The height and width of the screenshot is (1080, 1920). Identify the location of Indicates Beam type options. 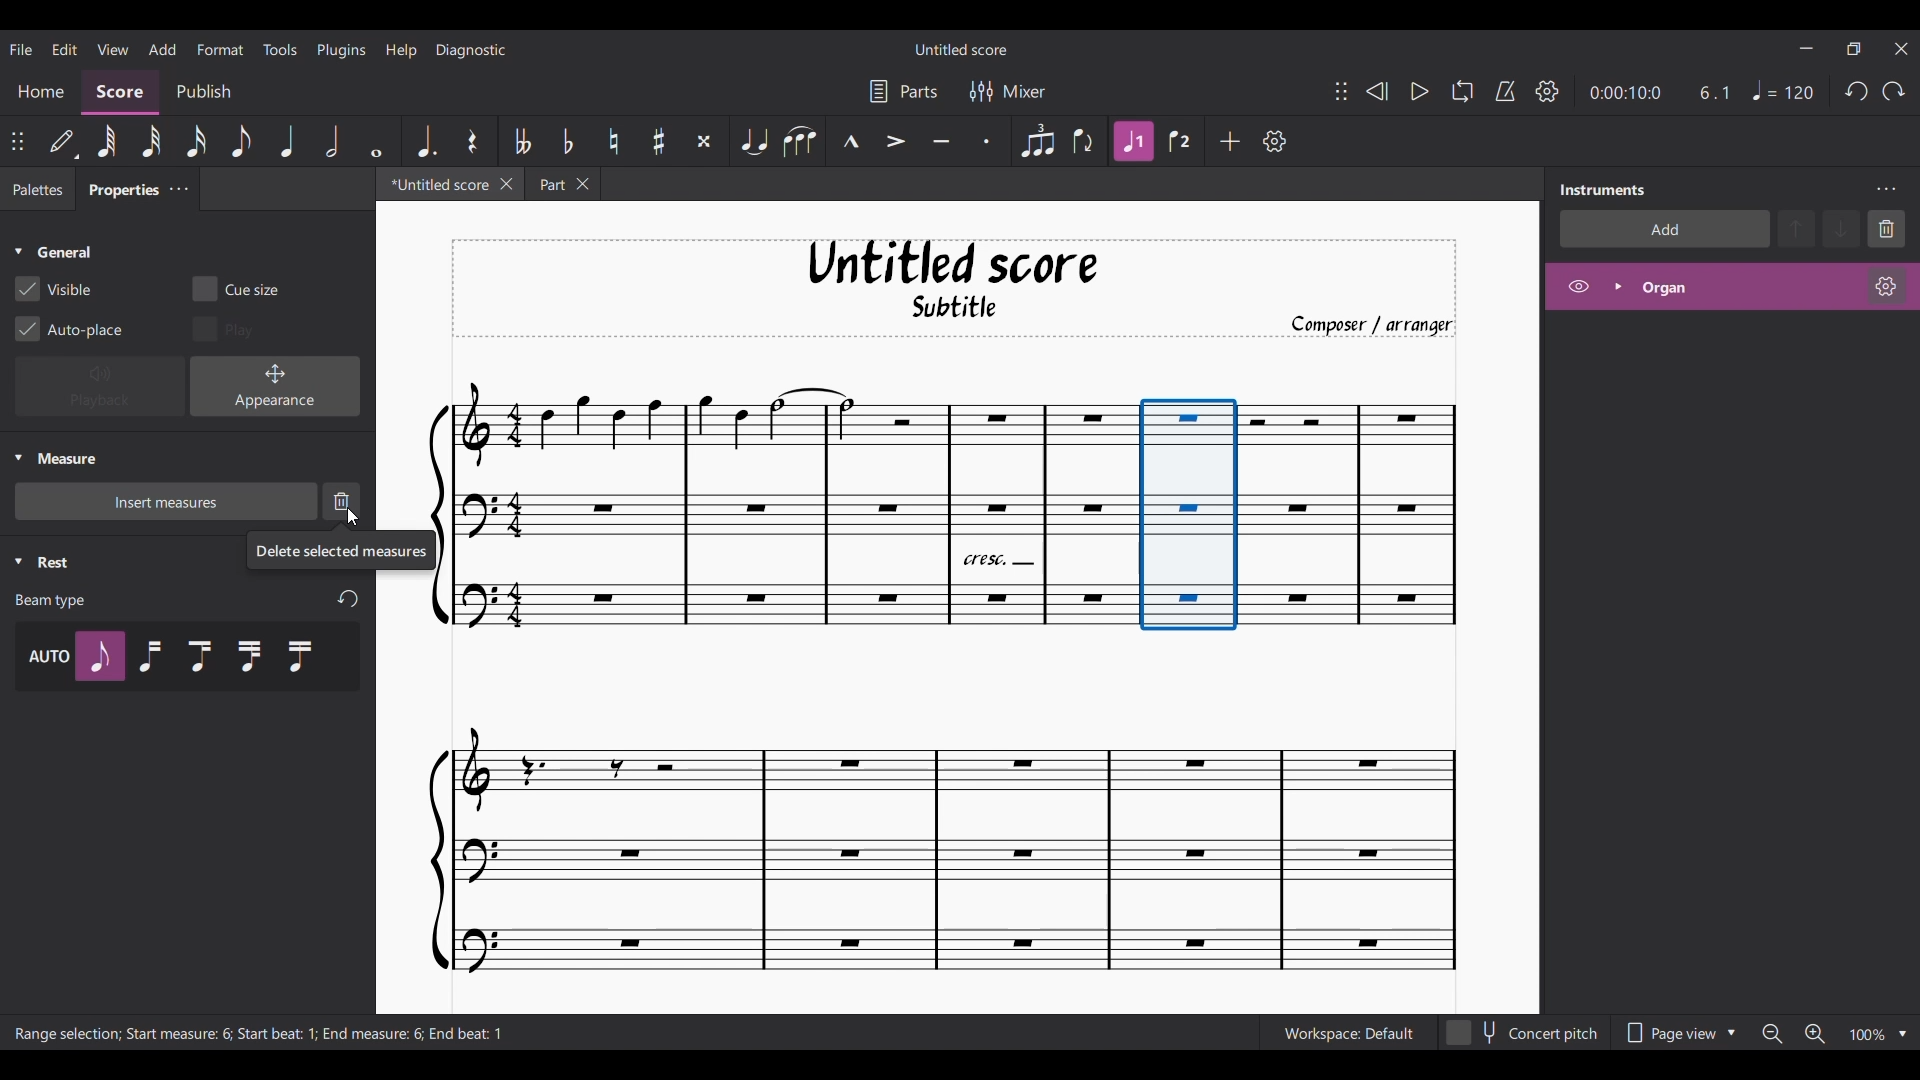
(50, 601).